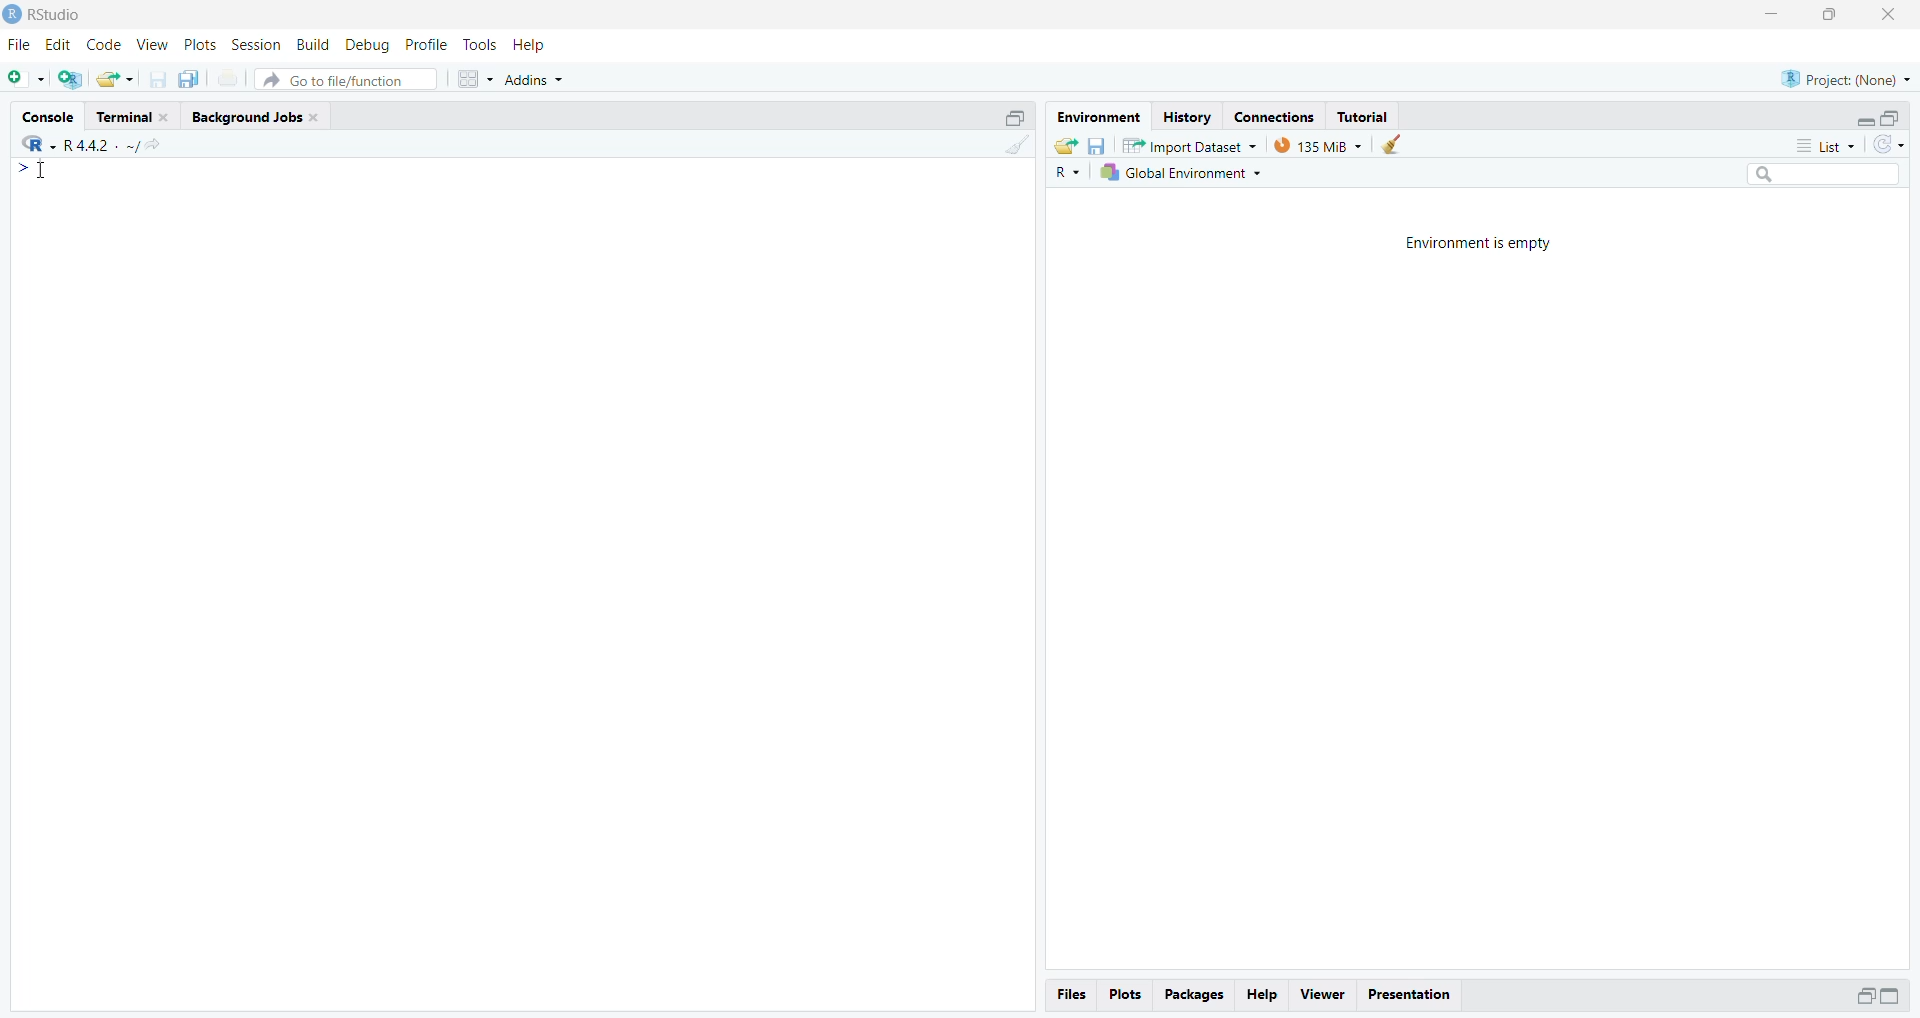  What do you see at coordinates (1772, 15) in the screenshot?
I see `Minimize` at bounding box center [1772, 15].